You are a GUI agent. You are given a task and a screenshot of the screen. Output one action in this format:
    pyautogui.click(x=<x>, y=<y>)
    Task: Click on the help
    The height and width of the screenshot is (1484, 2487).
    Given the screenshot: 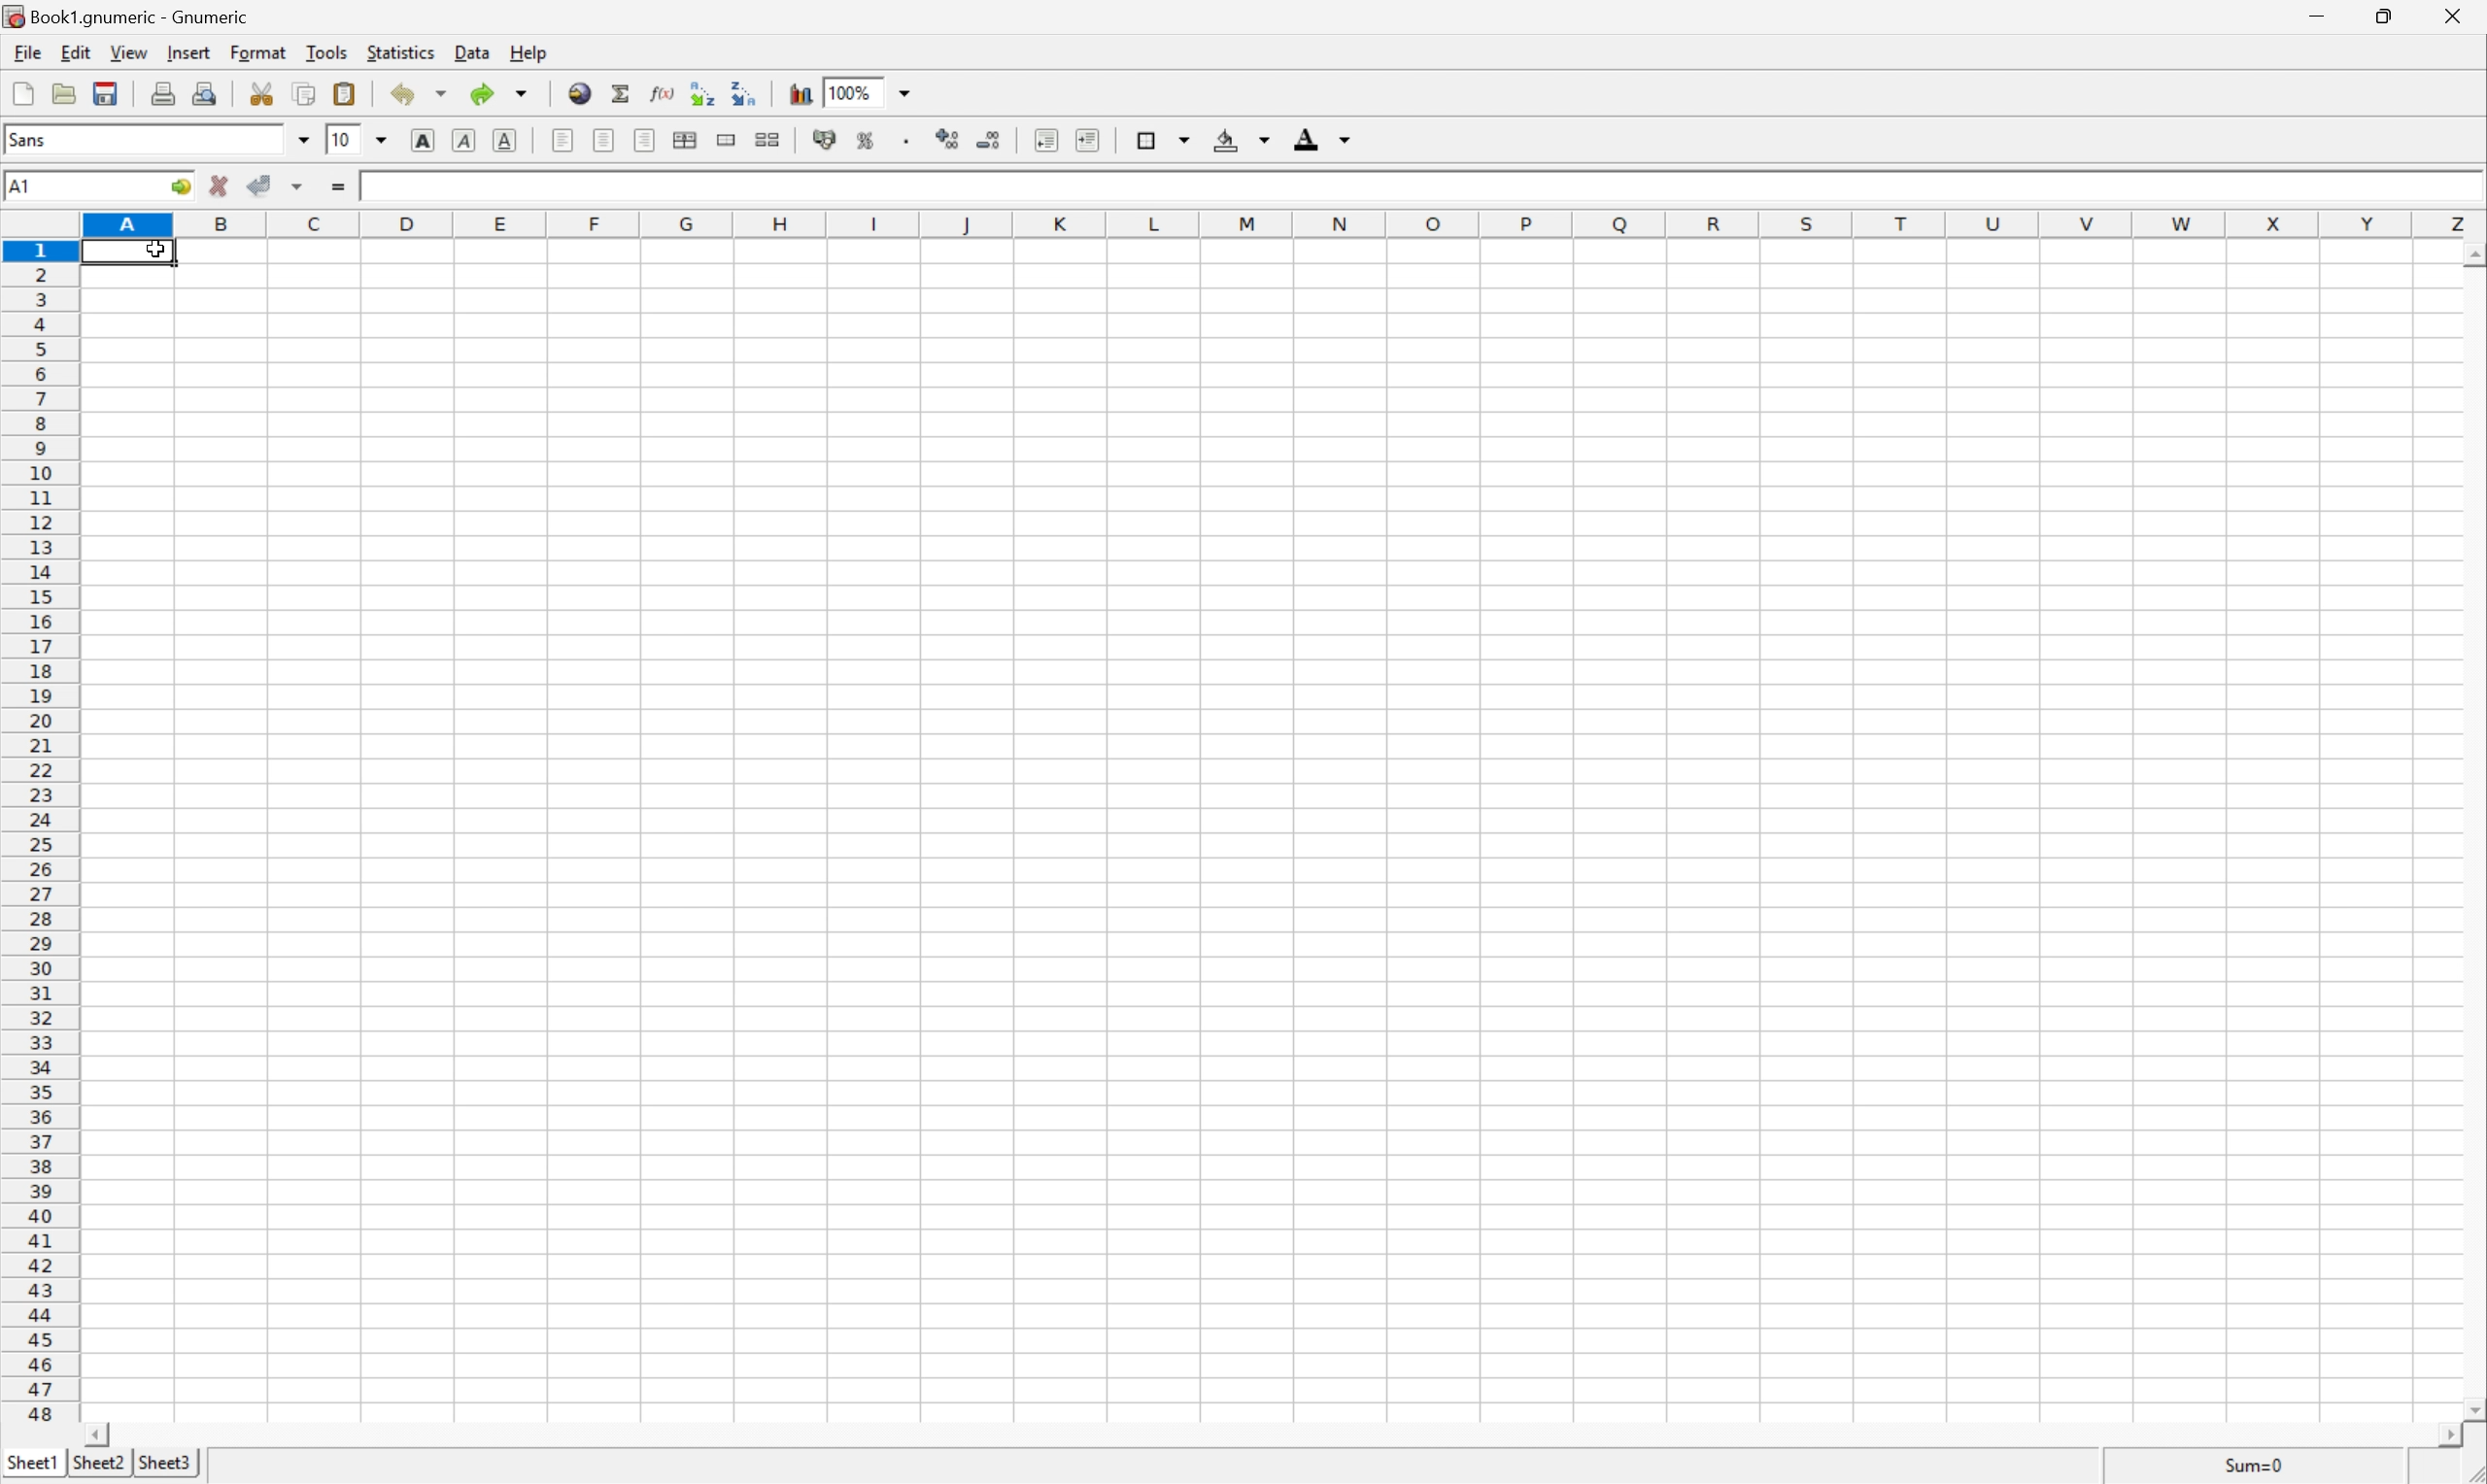 What is the action you would take?
    pyautogui.click(x=527, y=51)
    